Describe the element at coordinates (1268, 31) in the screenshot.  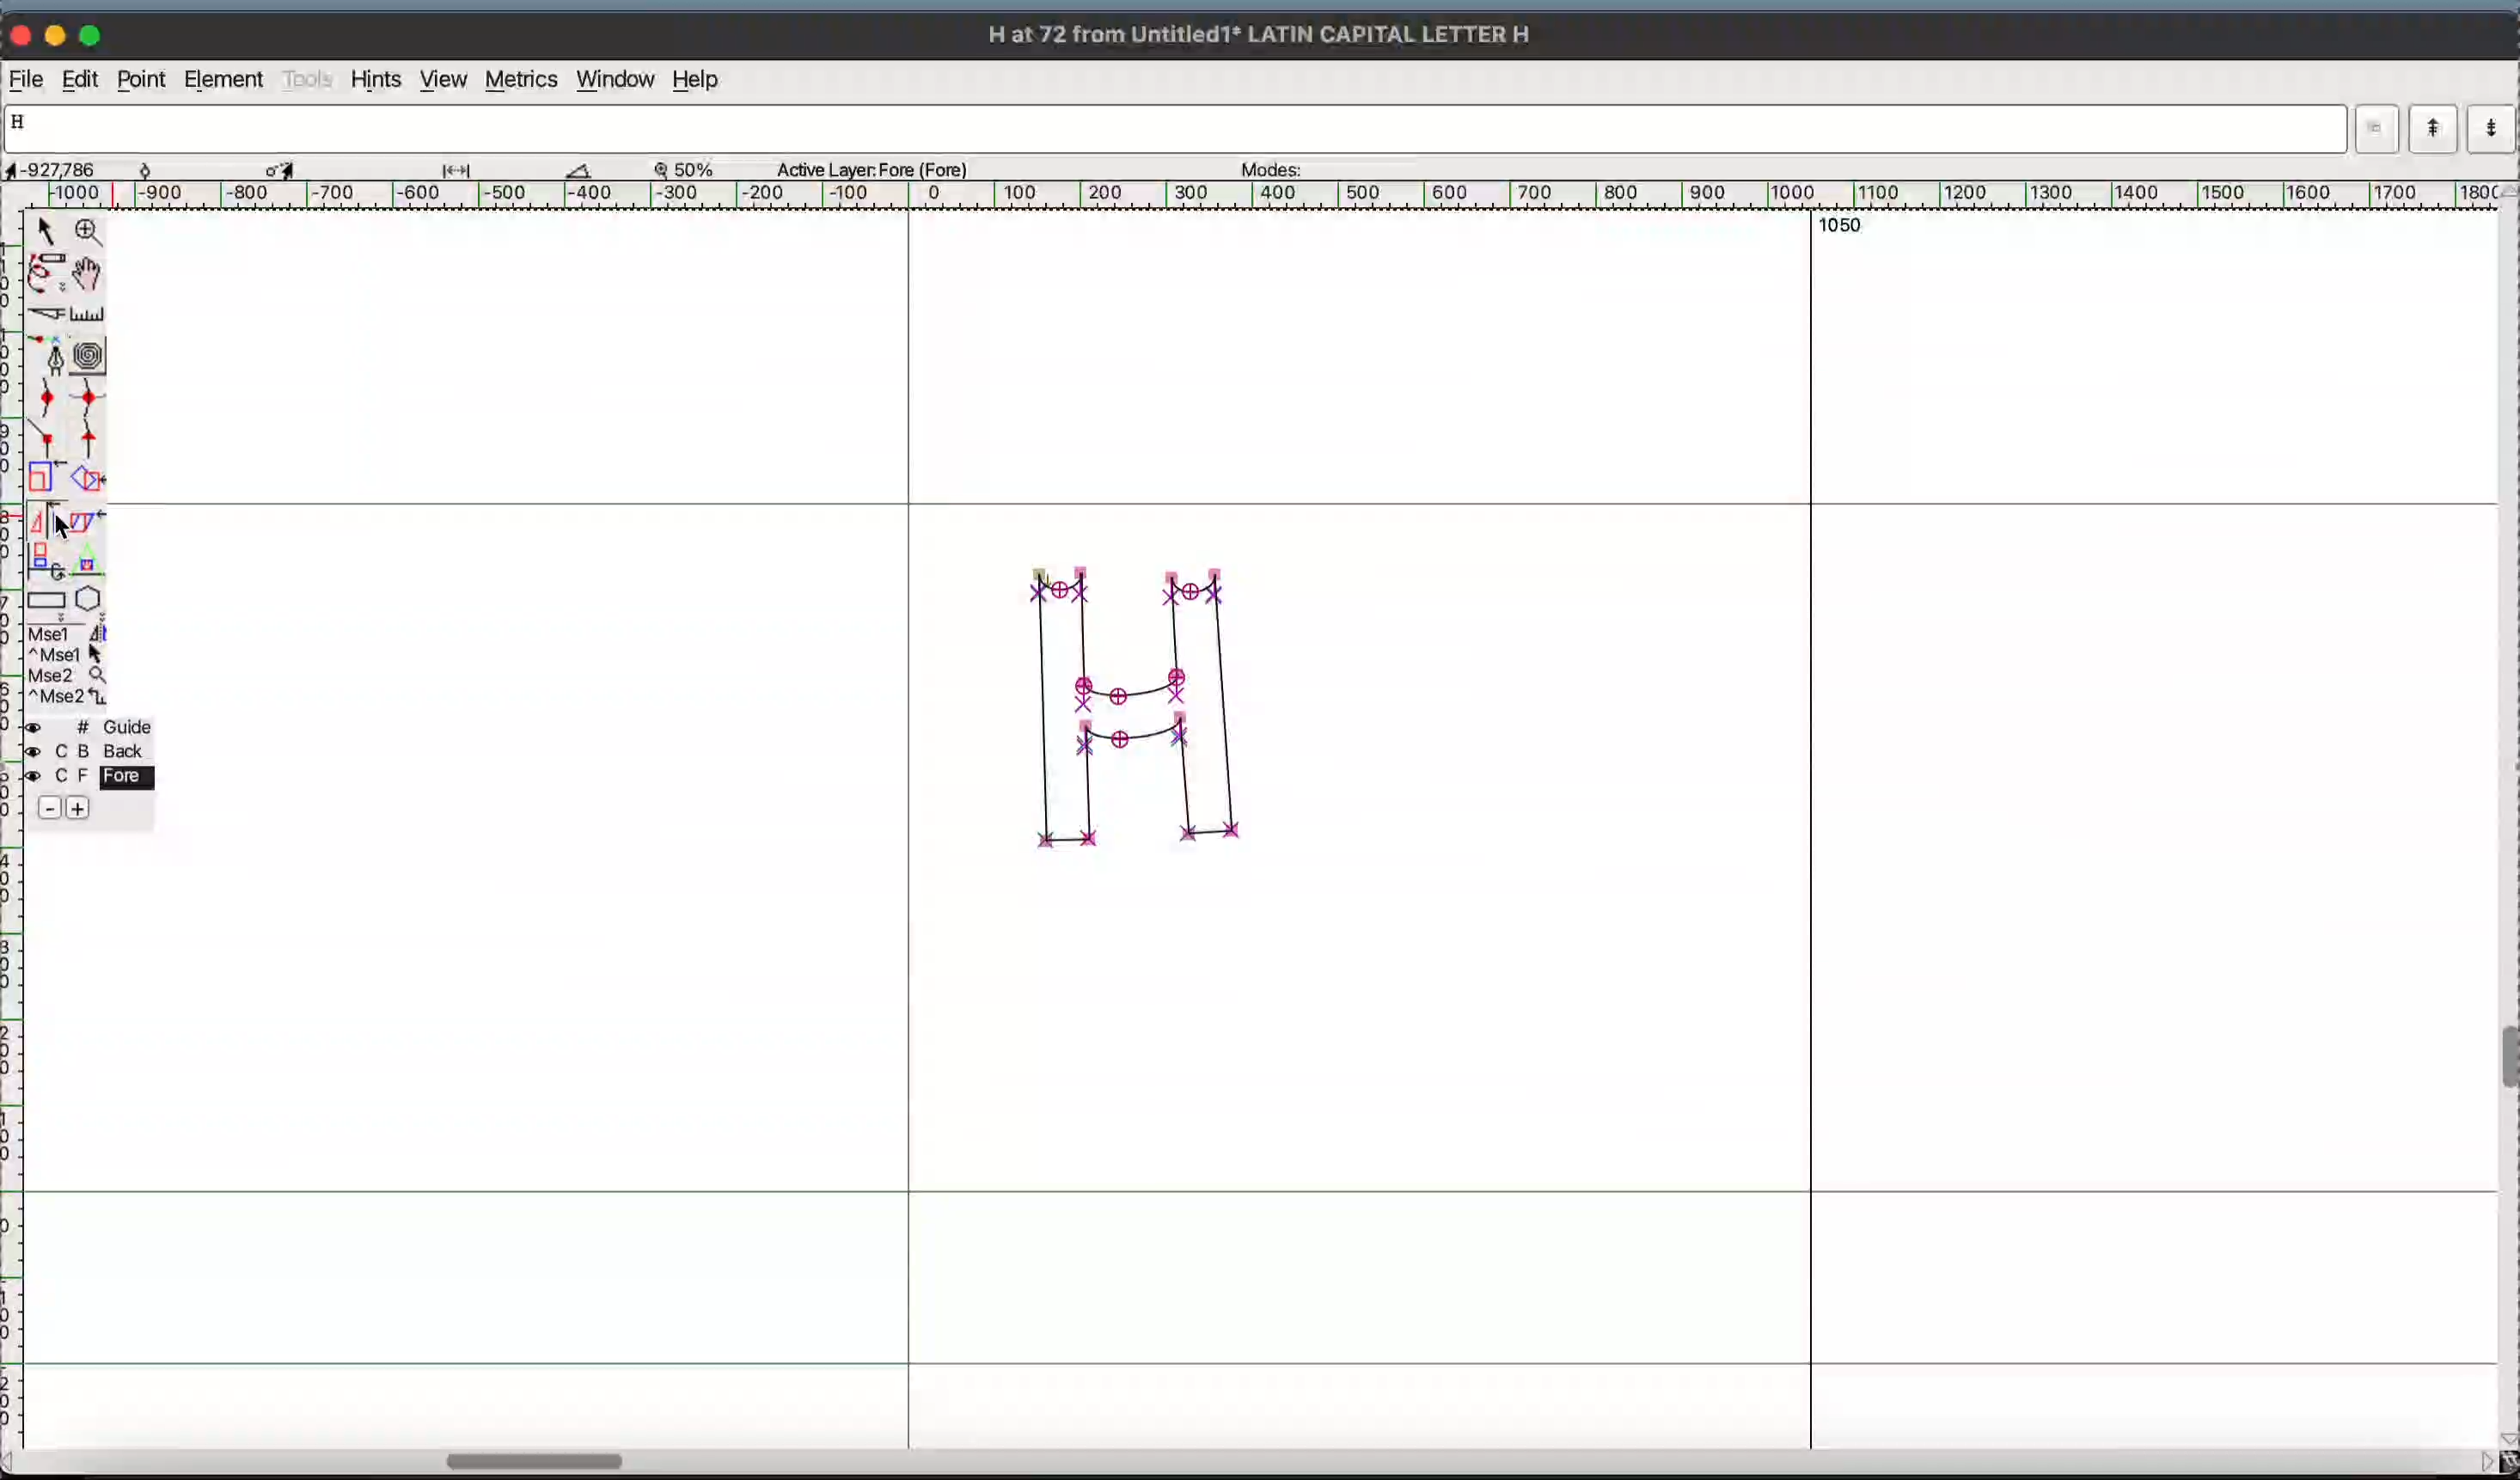
I see `H at 72 from Untitled1 LATIN CAPITAL LETTER H` at that location.